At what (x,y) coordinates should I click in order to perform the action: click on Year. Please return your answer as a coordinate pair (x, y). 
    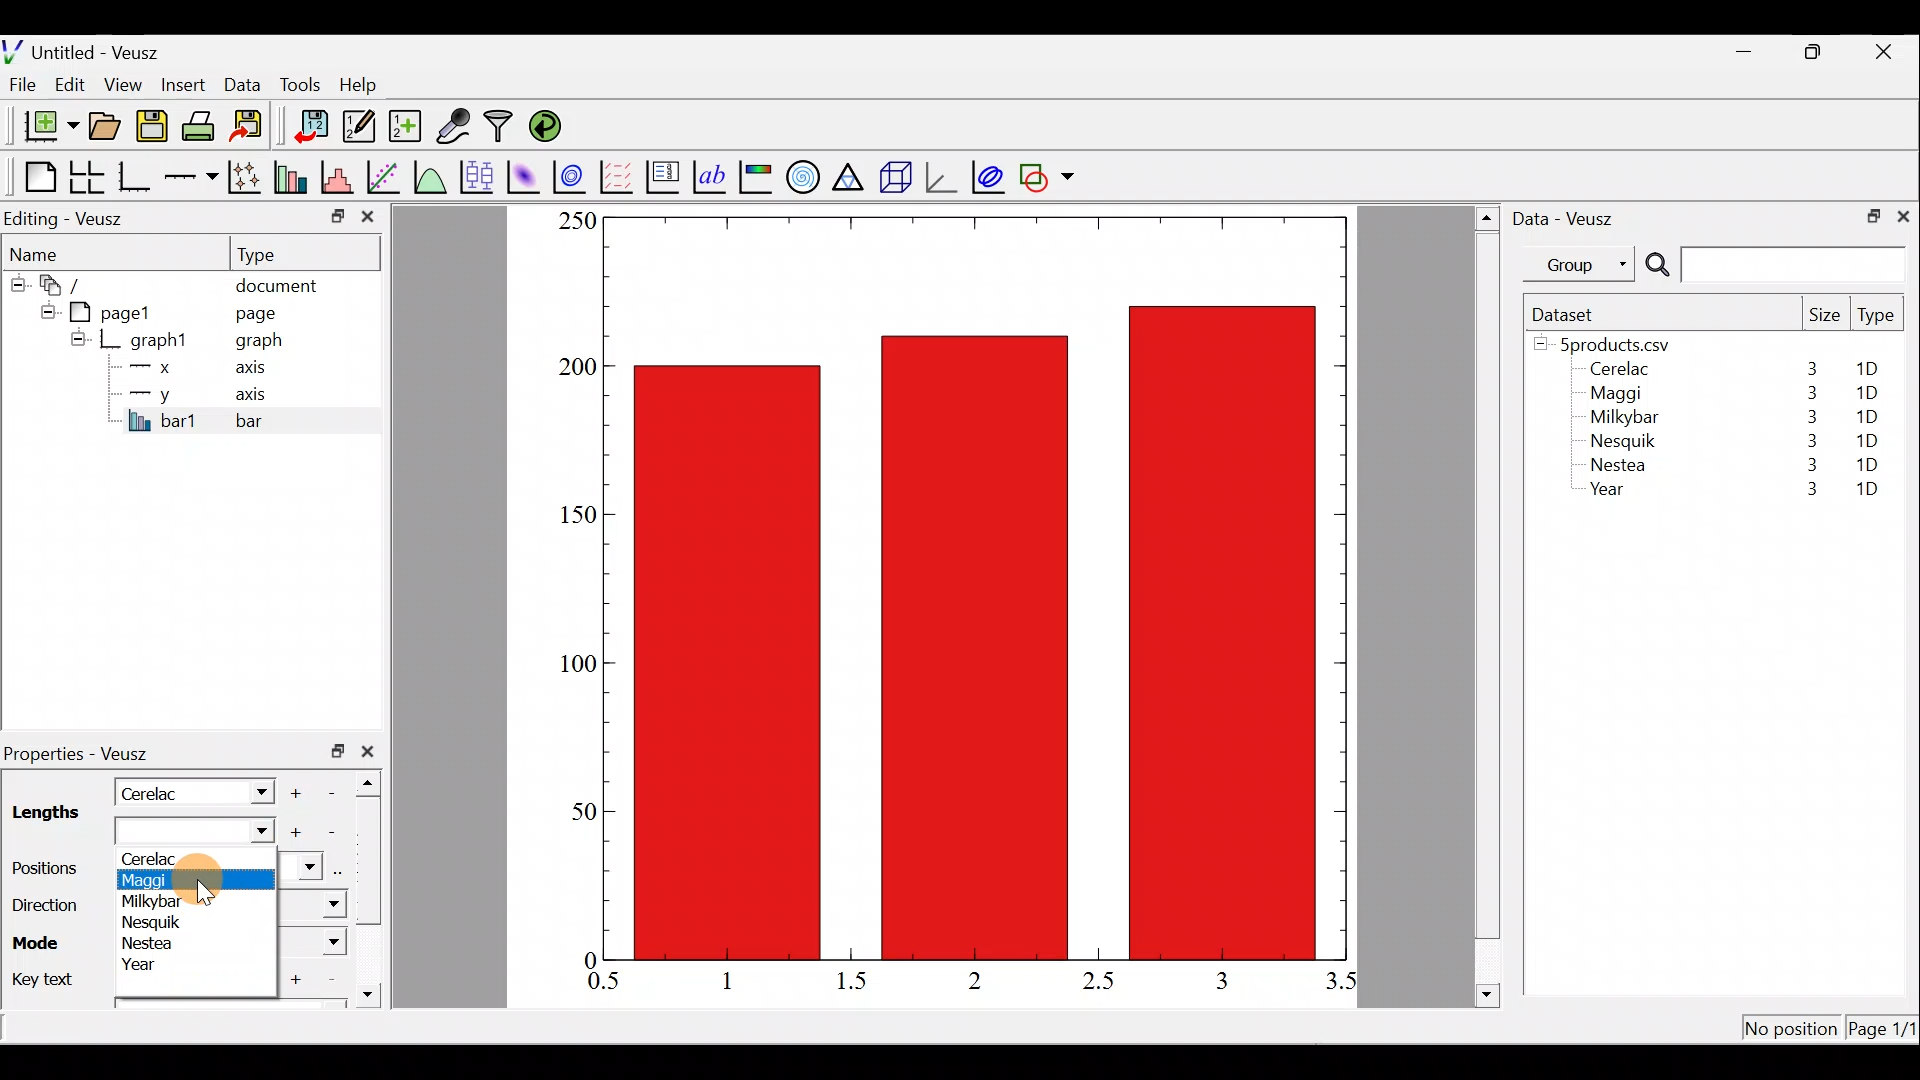
    Looking at the image, I should click on (157, 967).